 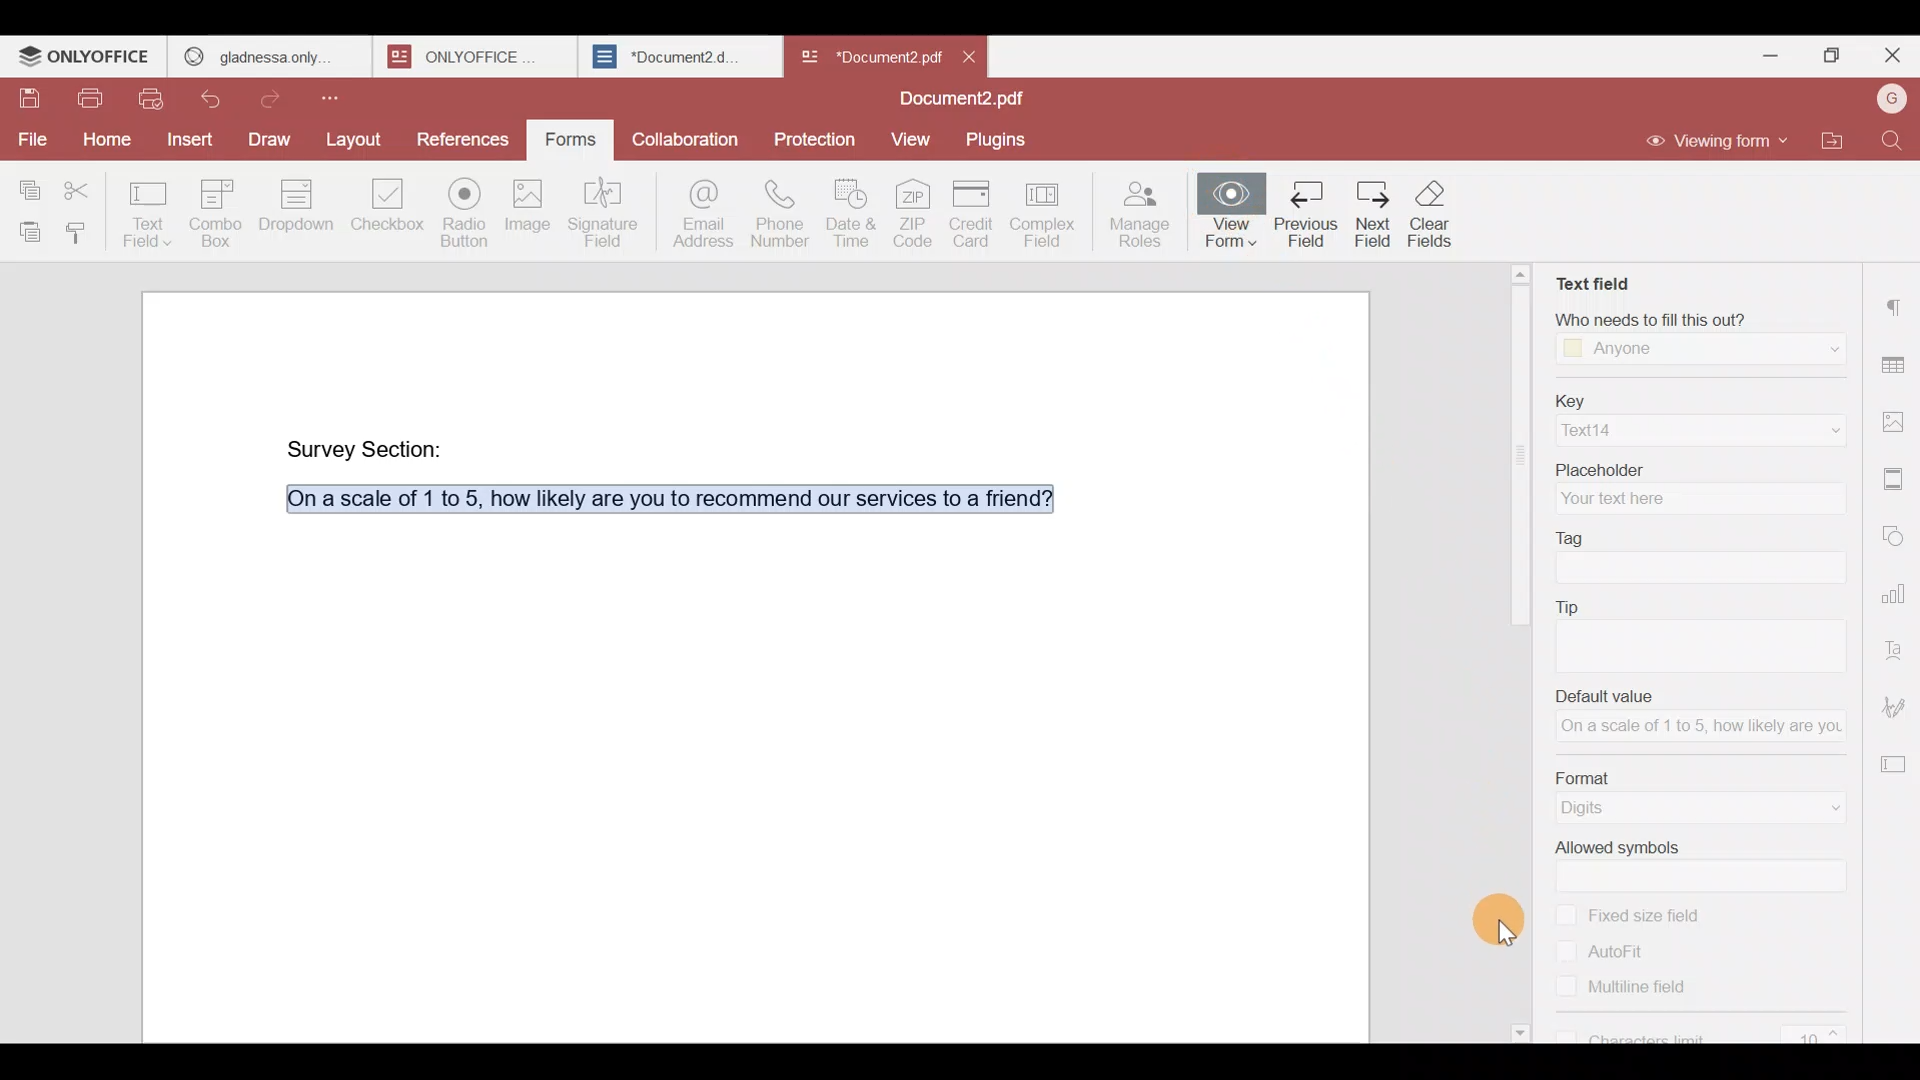 What do you see at coordinates (369, 448) in the screenshot?
I see `Survey Section:` at bounding box center [369, 448].